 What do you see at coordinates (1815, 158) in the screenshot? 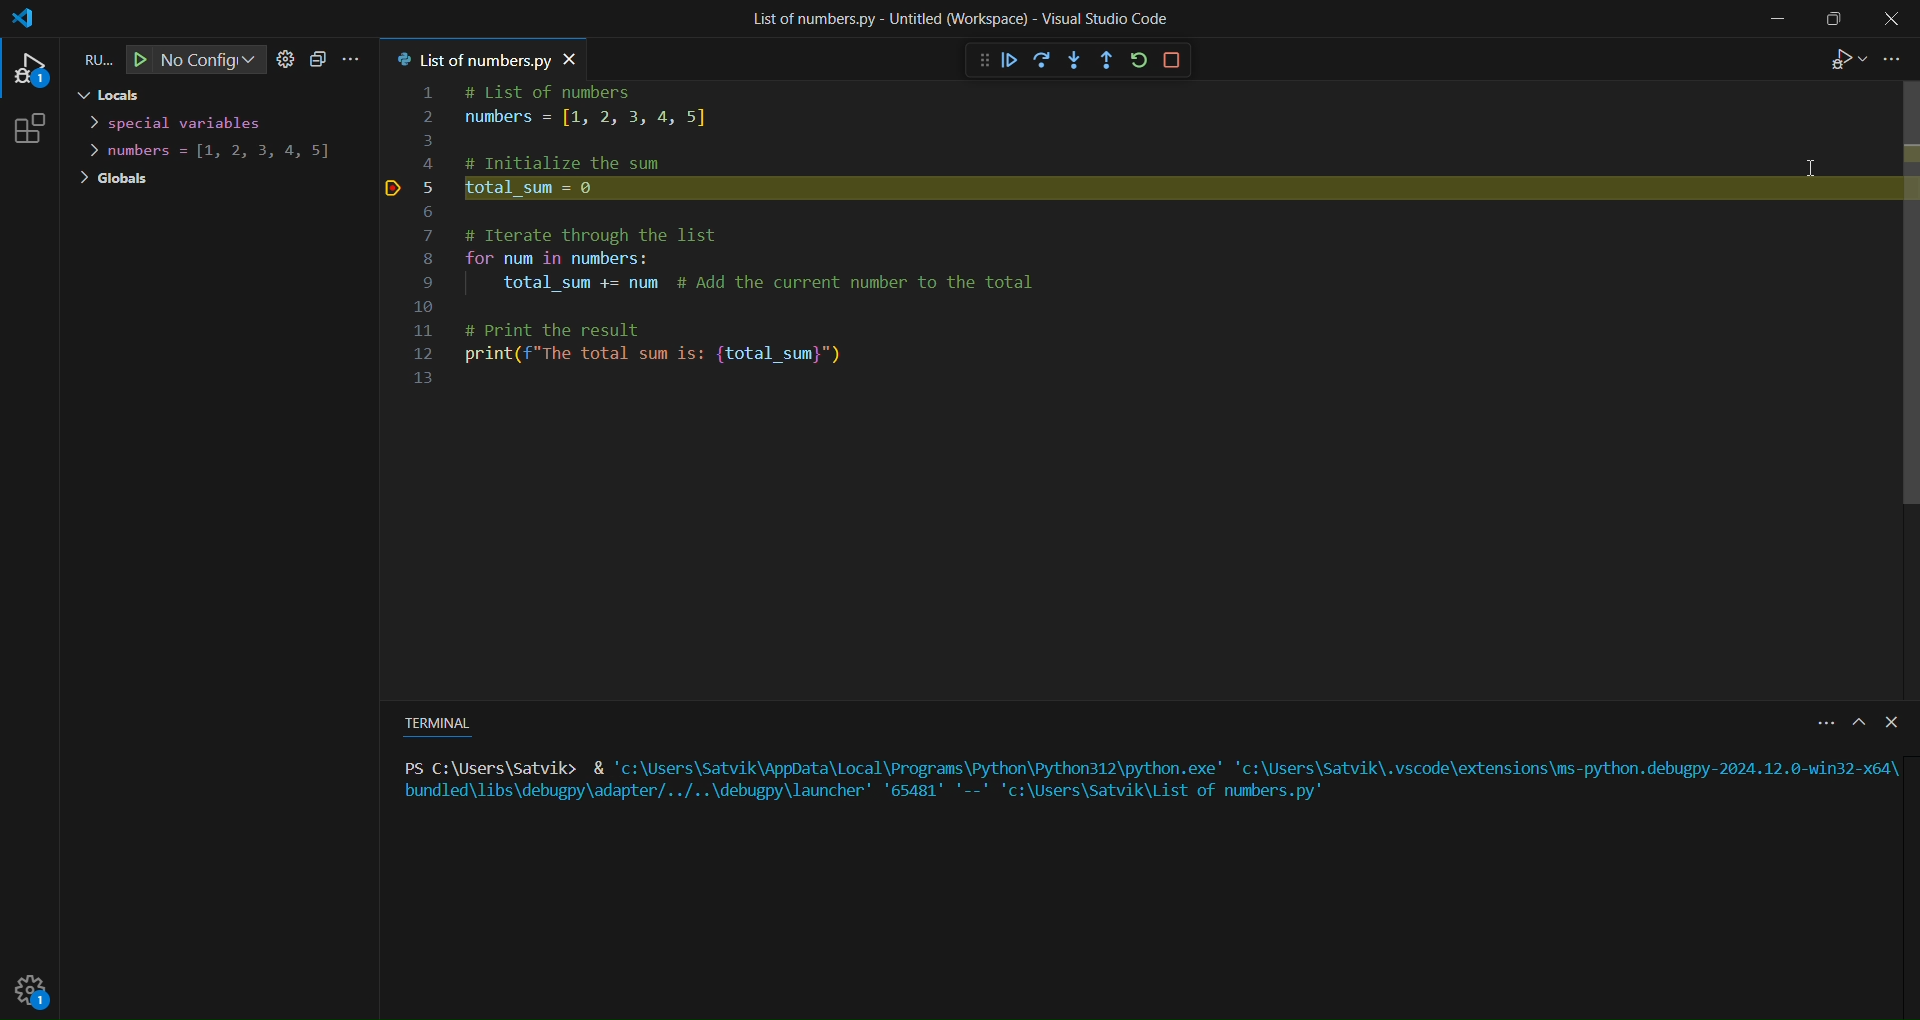
I see `cursor` at bounding box center [1815, 158].